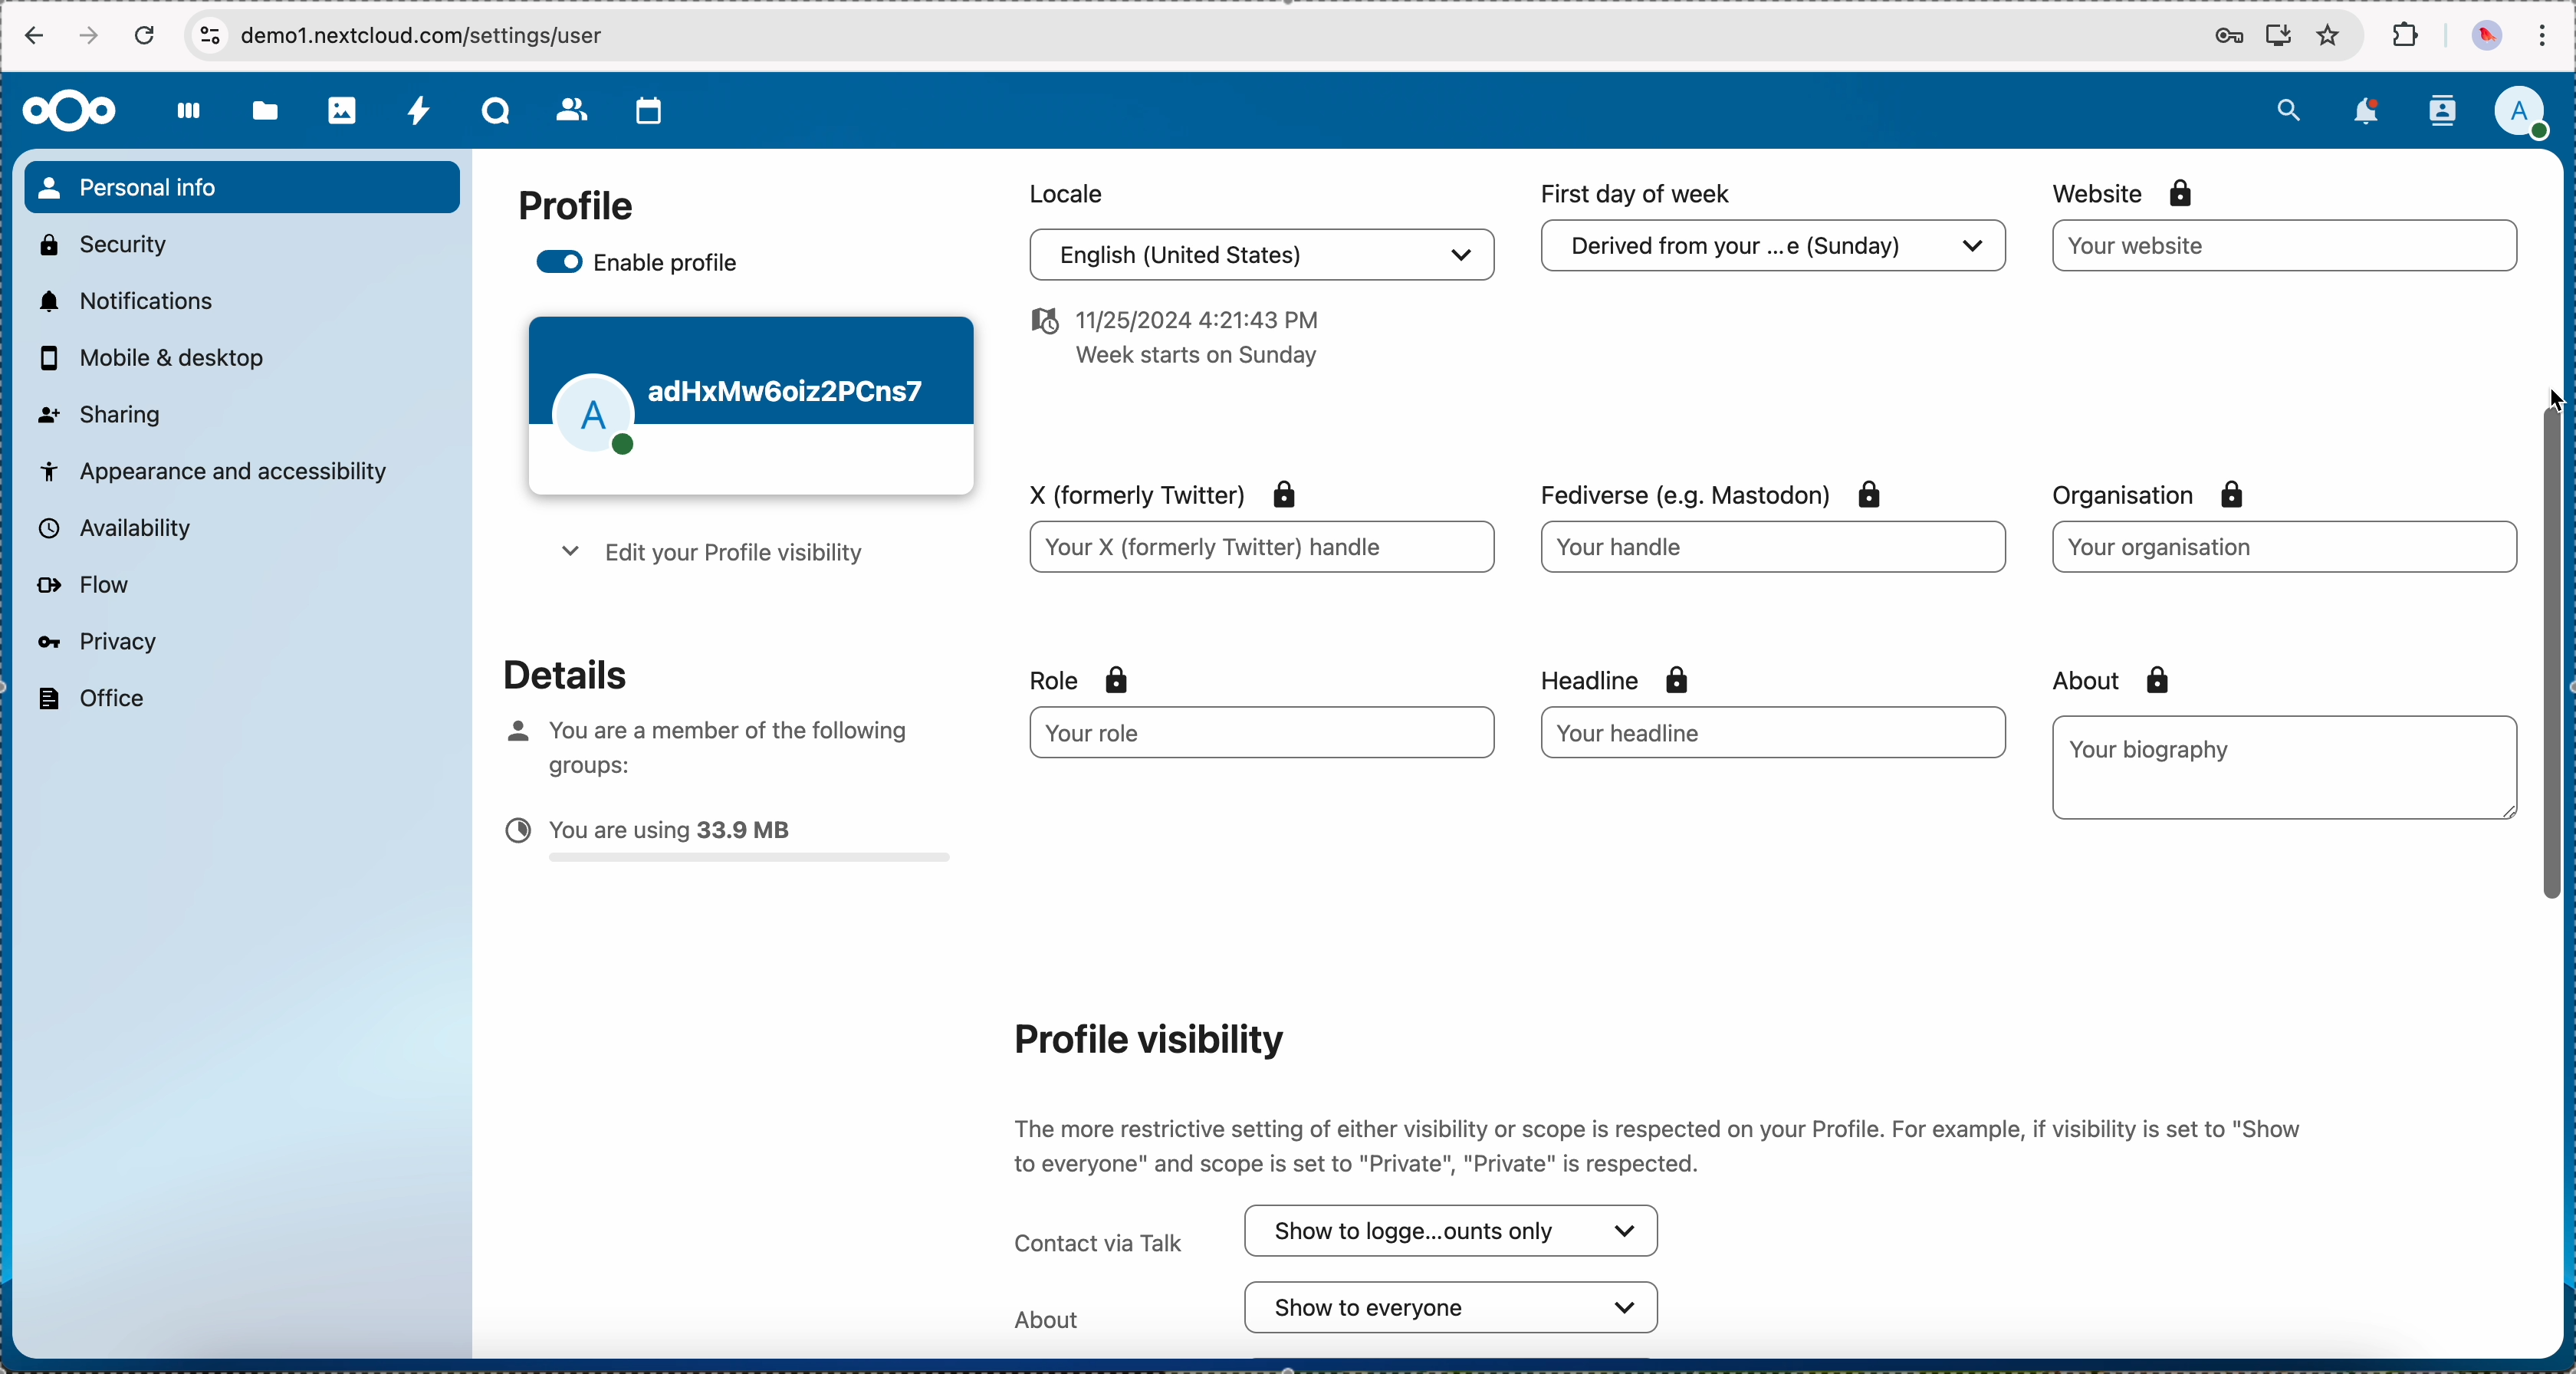  What do you see at coordinates (573, 112) in the screenshot?
I see `contacts` at bounding box center [573, 112].